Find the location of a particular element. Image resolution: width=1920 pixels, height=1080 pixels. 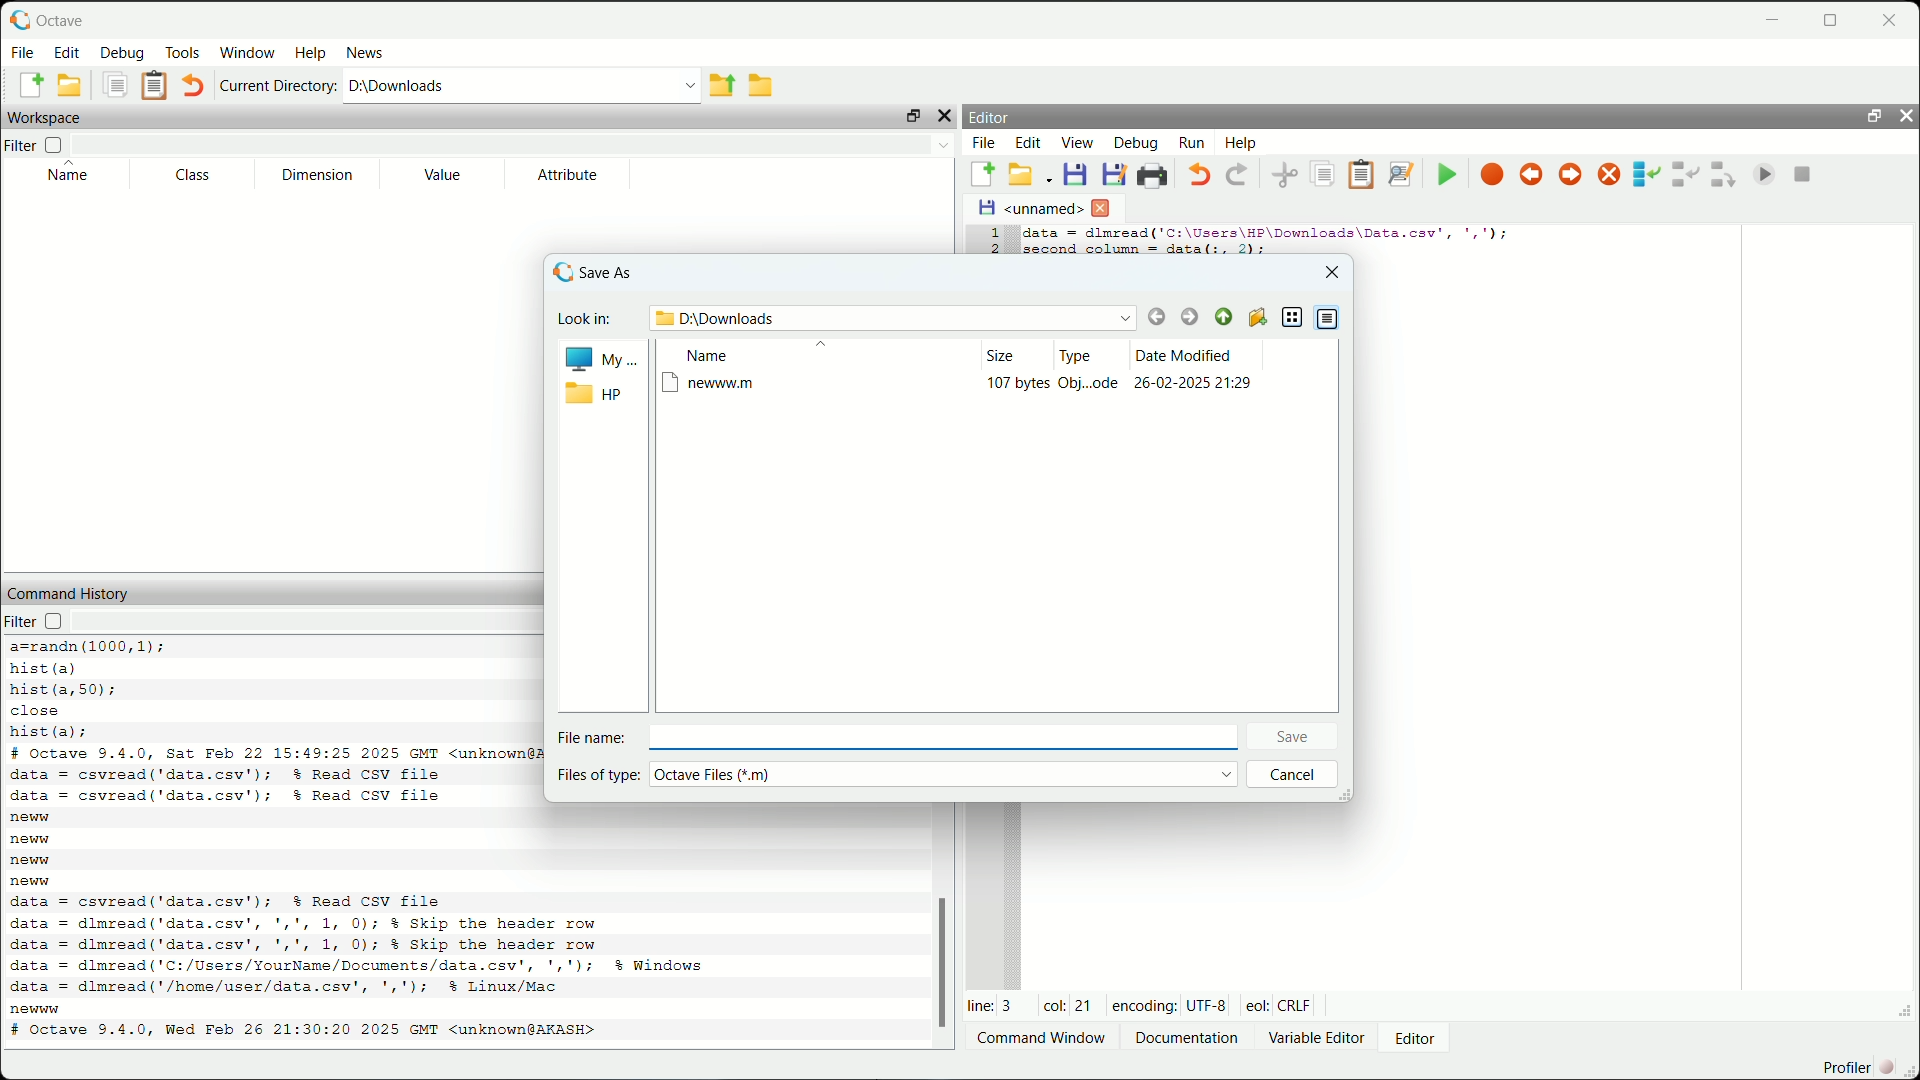

octave version and date is located at coordinates (353, 1033).